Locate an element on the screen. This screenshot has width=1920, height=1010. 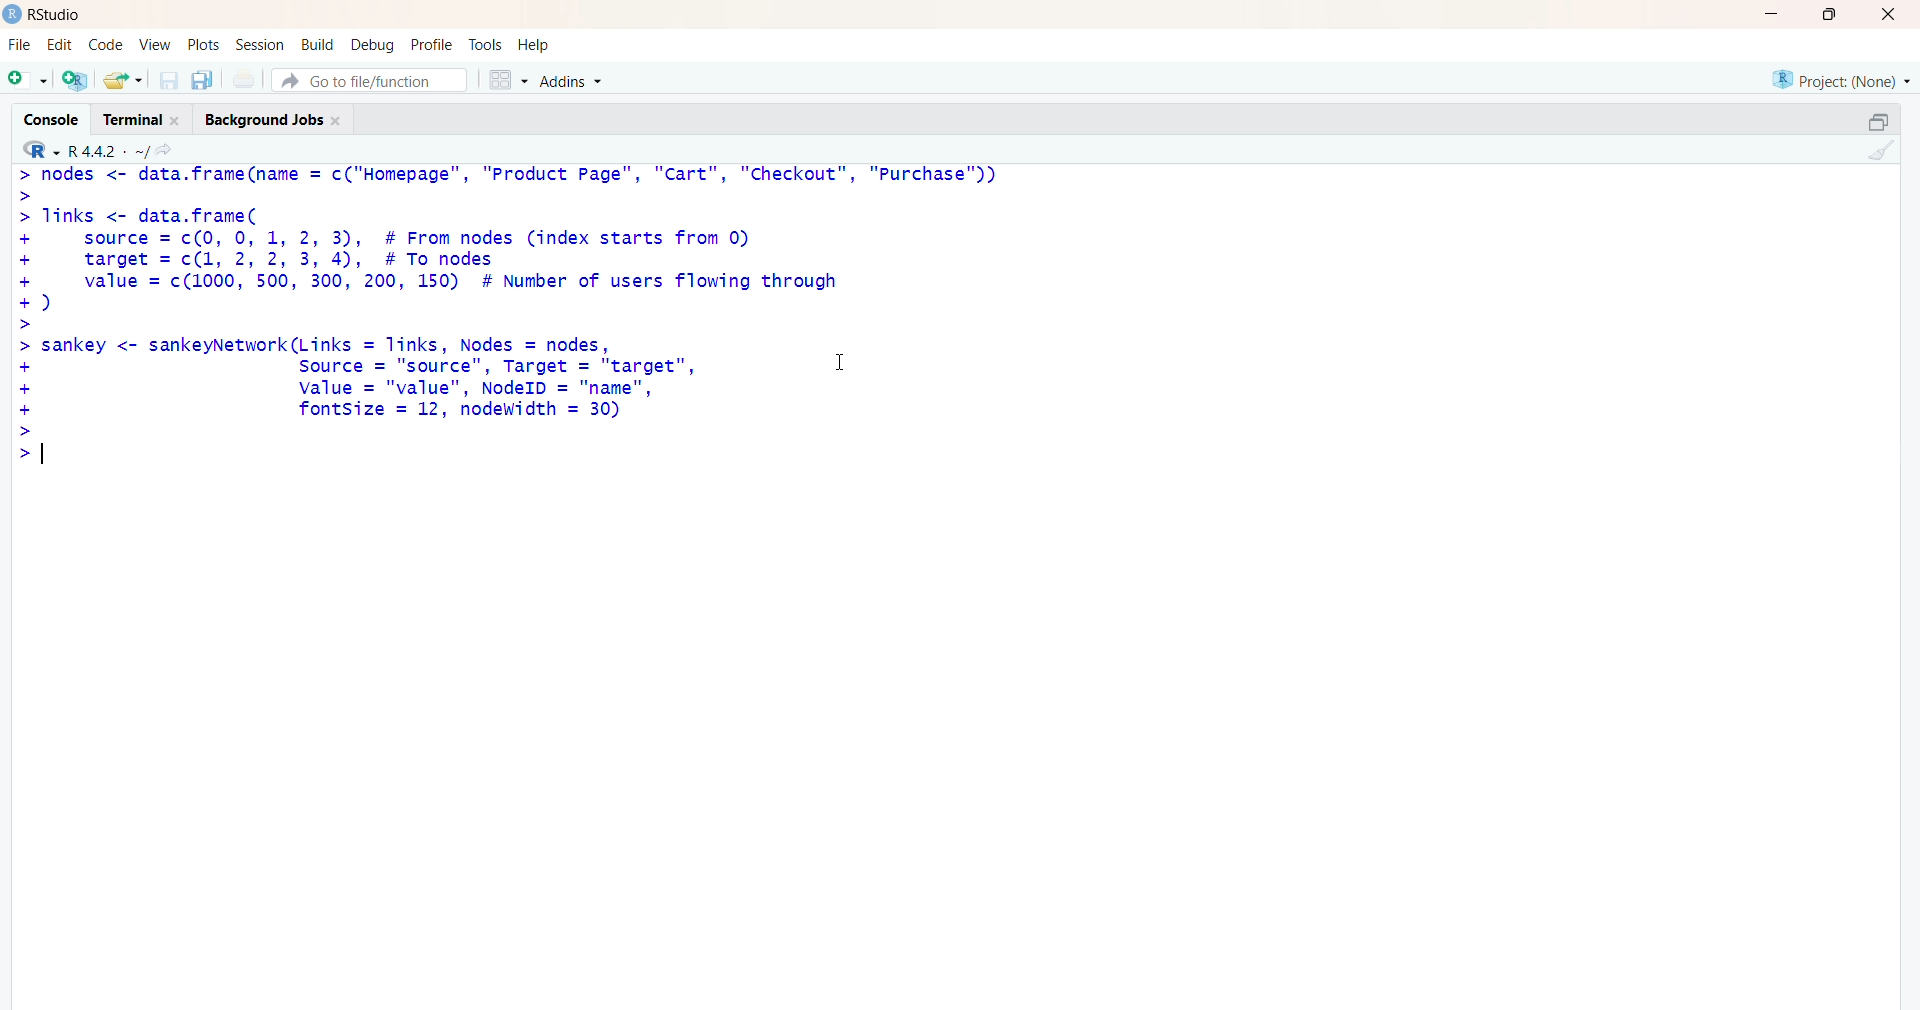
profile is located at coordinates (431, 43).